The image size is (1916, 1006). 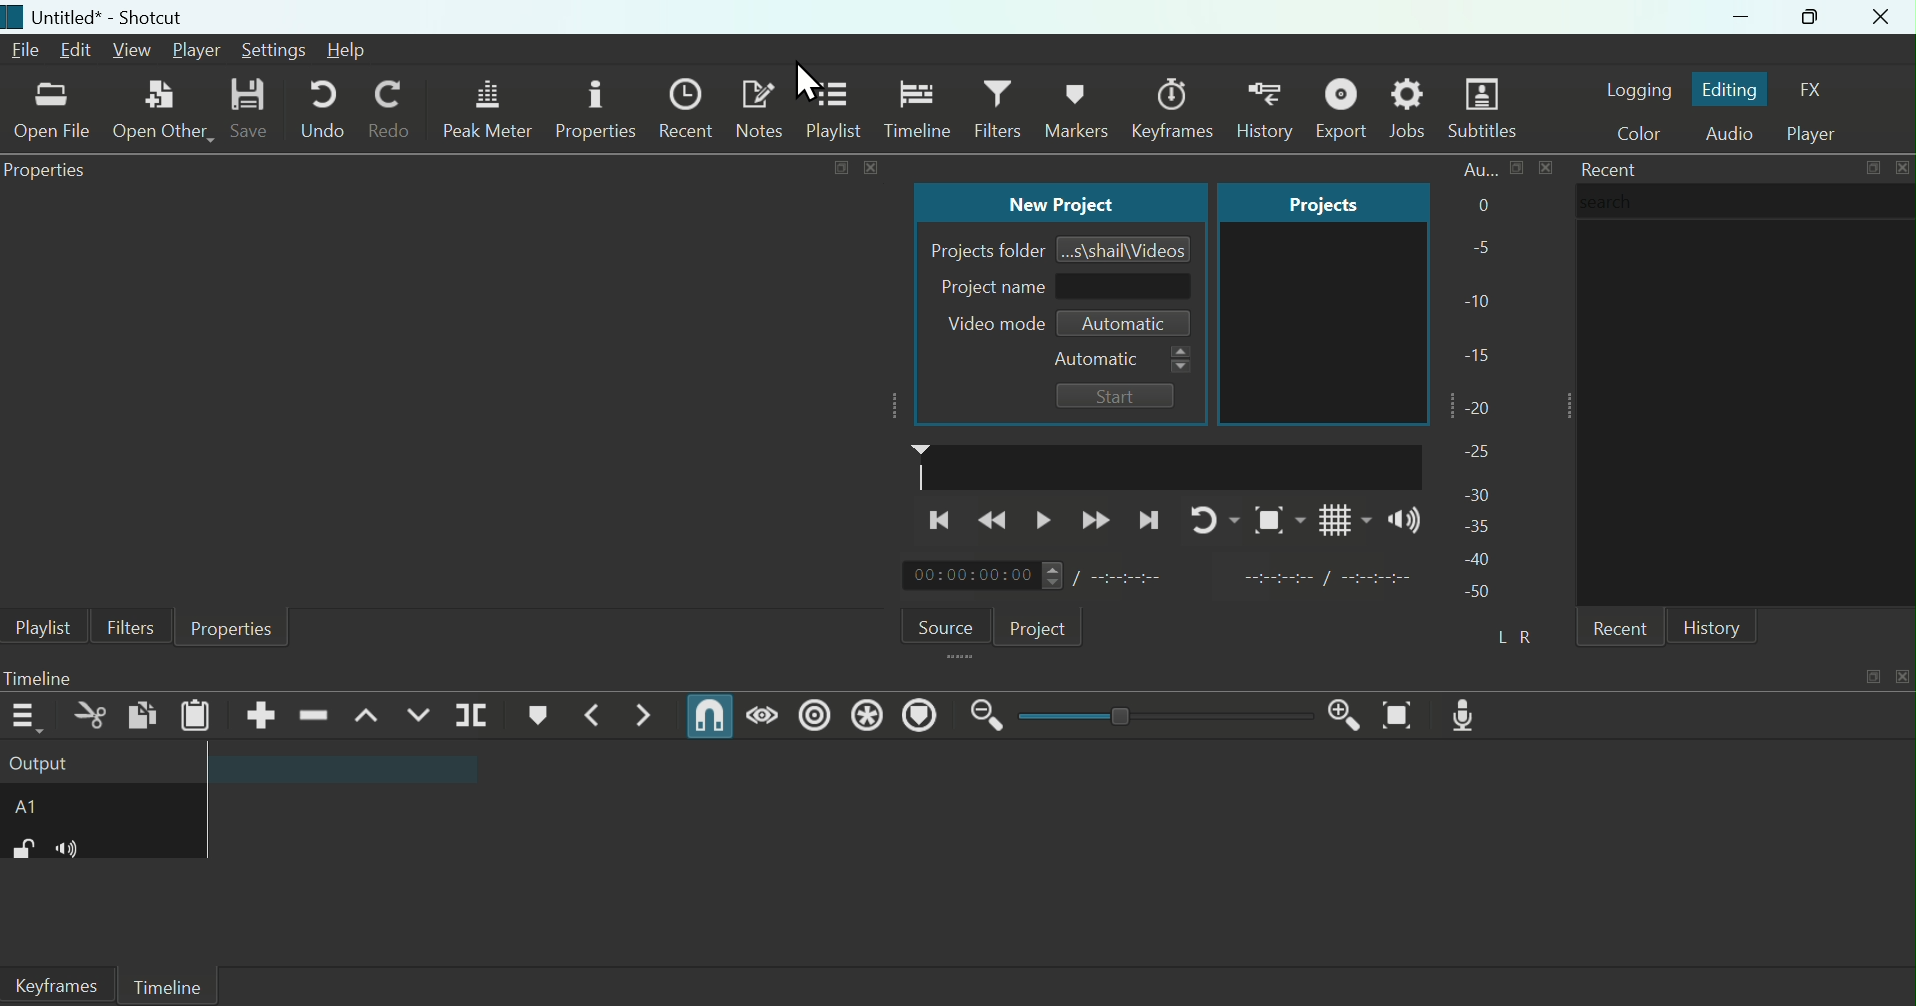 I want to click on Undo, so click(x=319, y=111).